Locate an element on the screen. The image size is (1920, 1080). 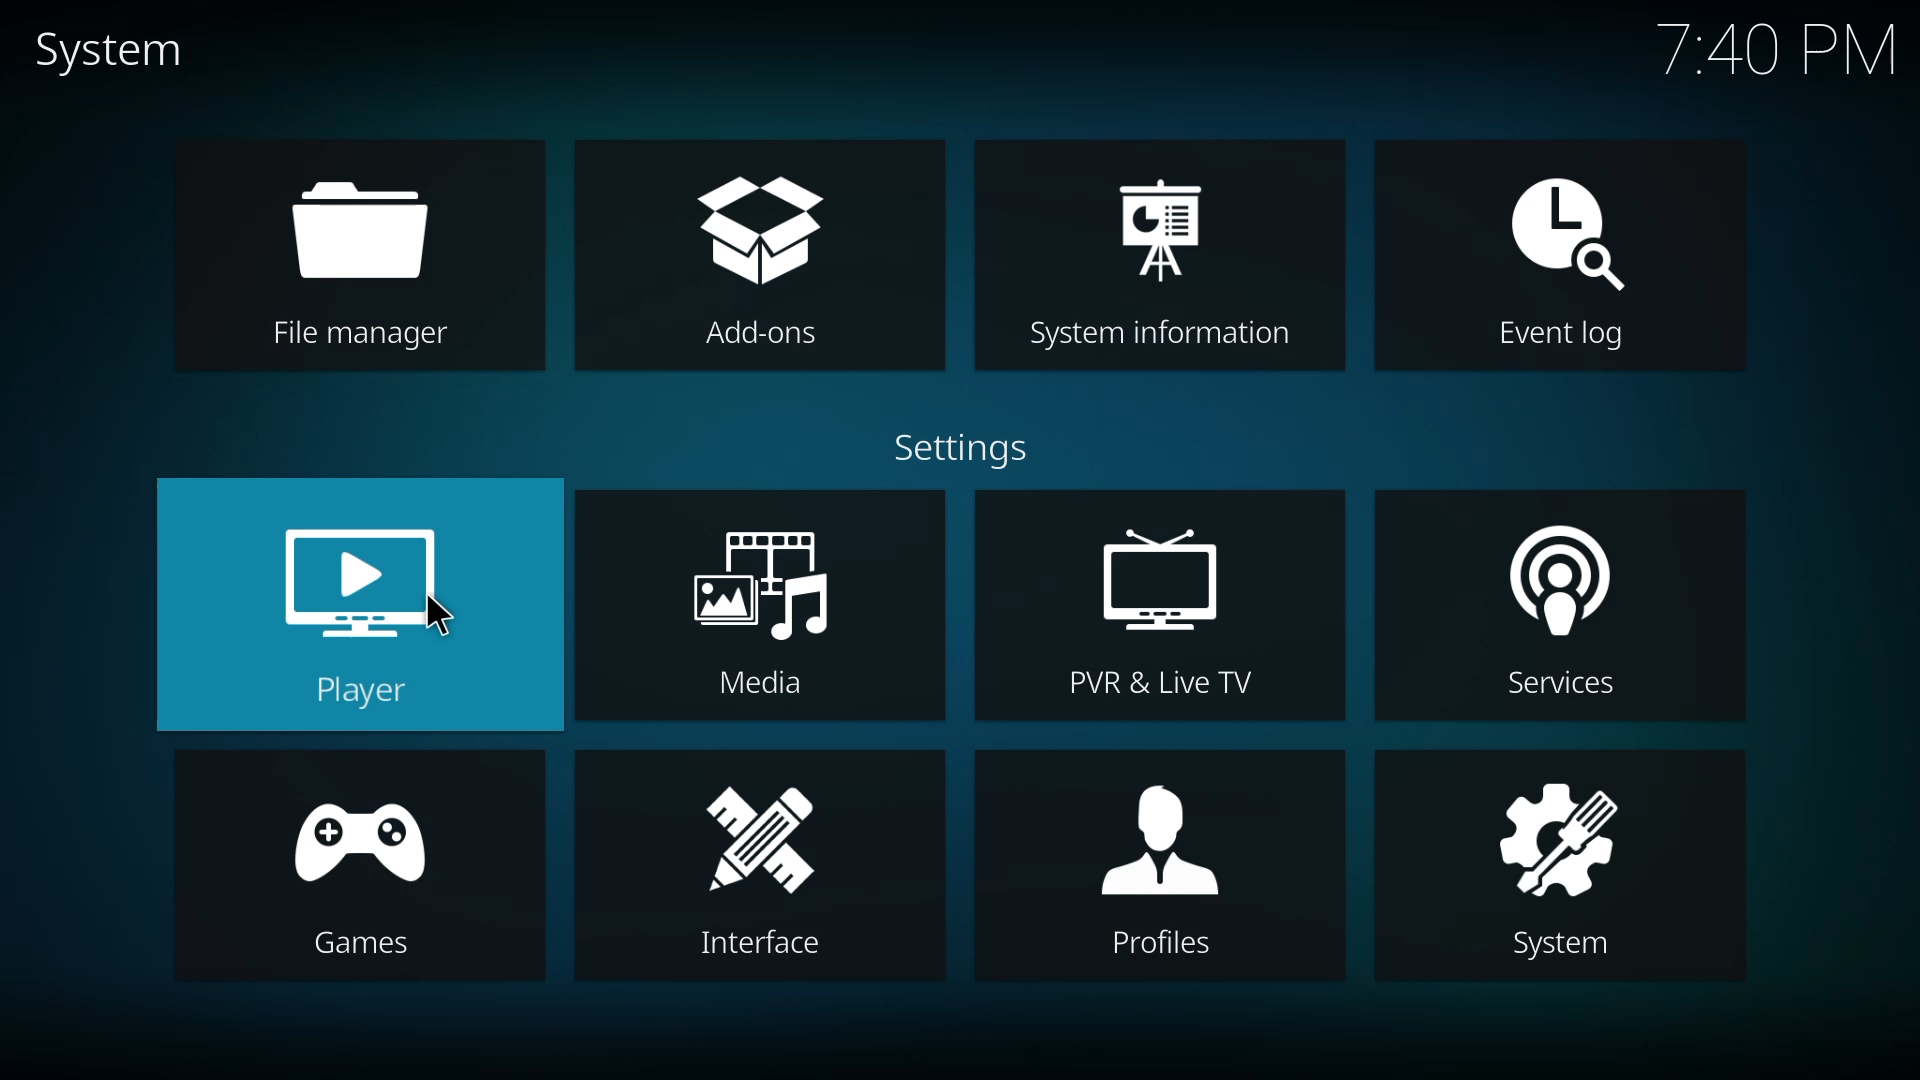
settings is located at coordinates (972, 450).